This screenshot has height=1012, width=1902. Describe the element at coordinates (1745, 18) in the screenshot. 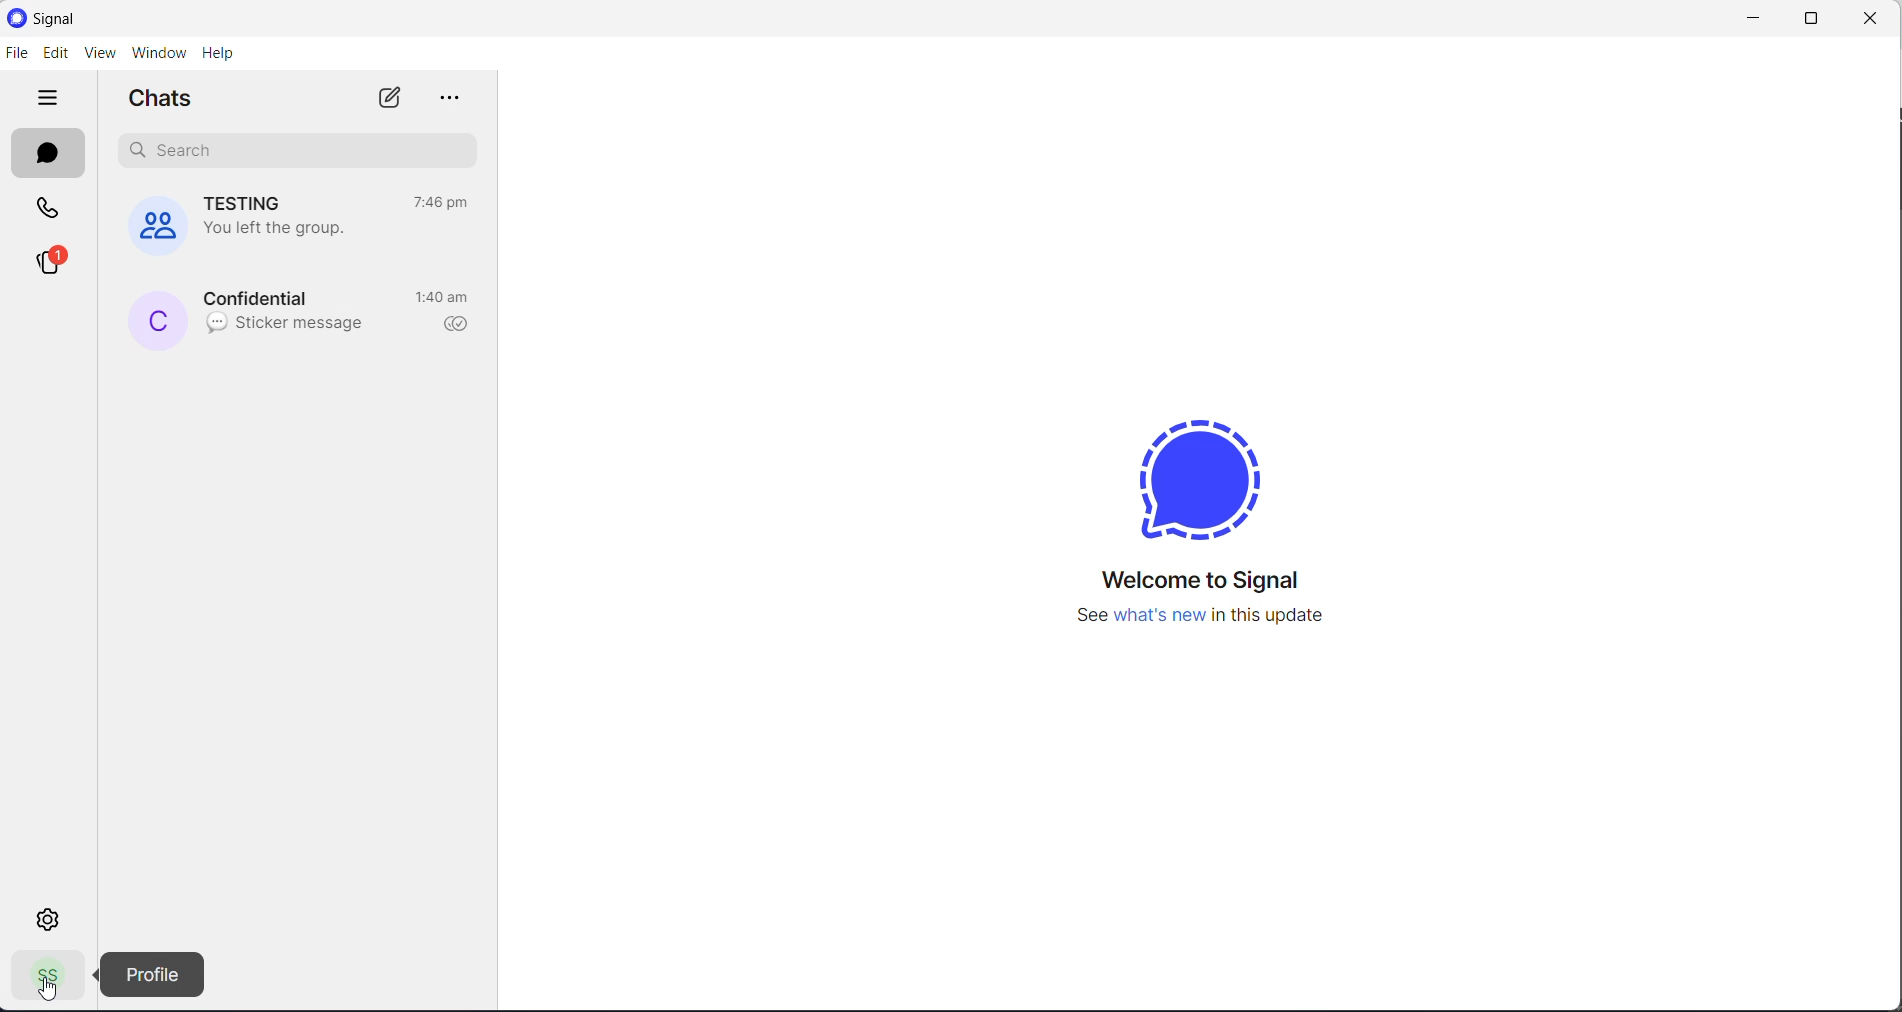

I see `minimize` at that location.